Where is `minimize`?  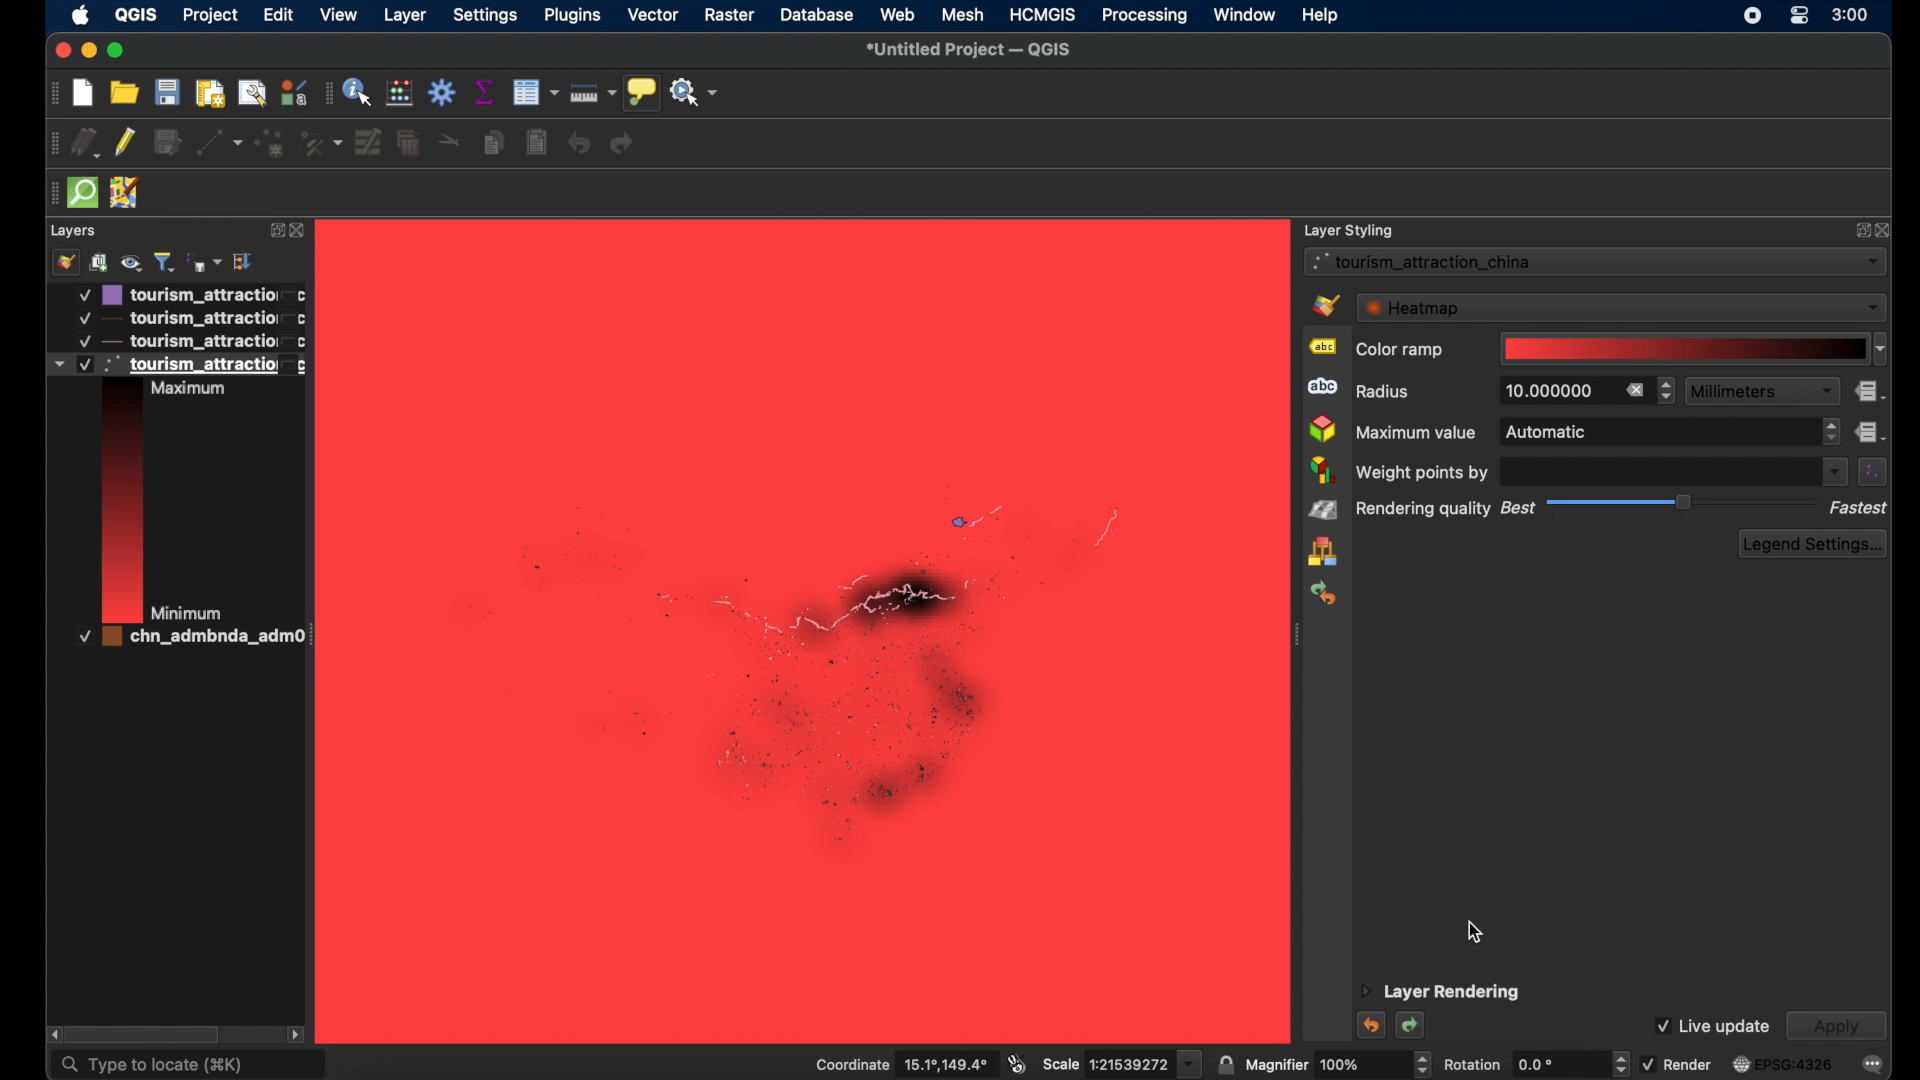
minimize is located at coordinates (90, 51).